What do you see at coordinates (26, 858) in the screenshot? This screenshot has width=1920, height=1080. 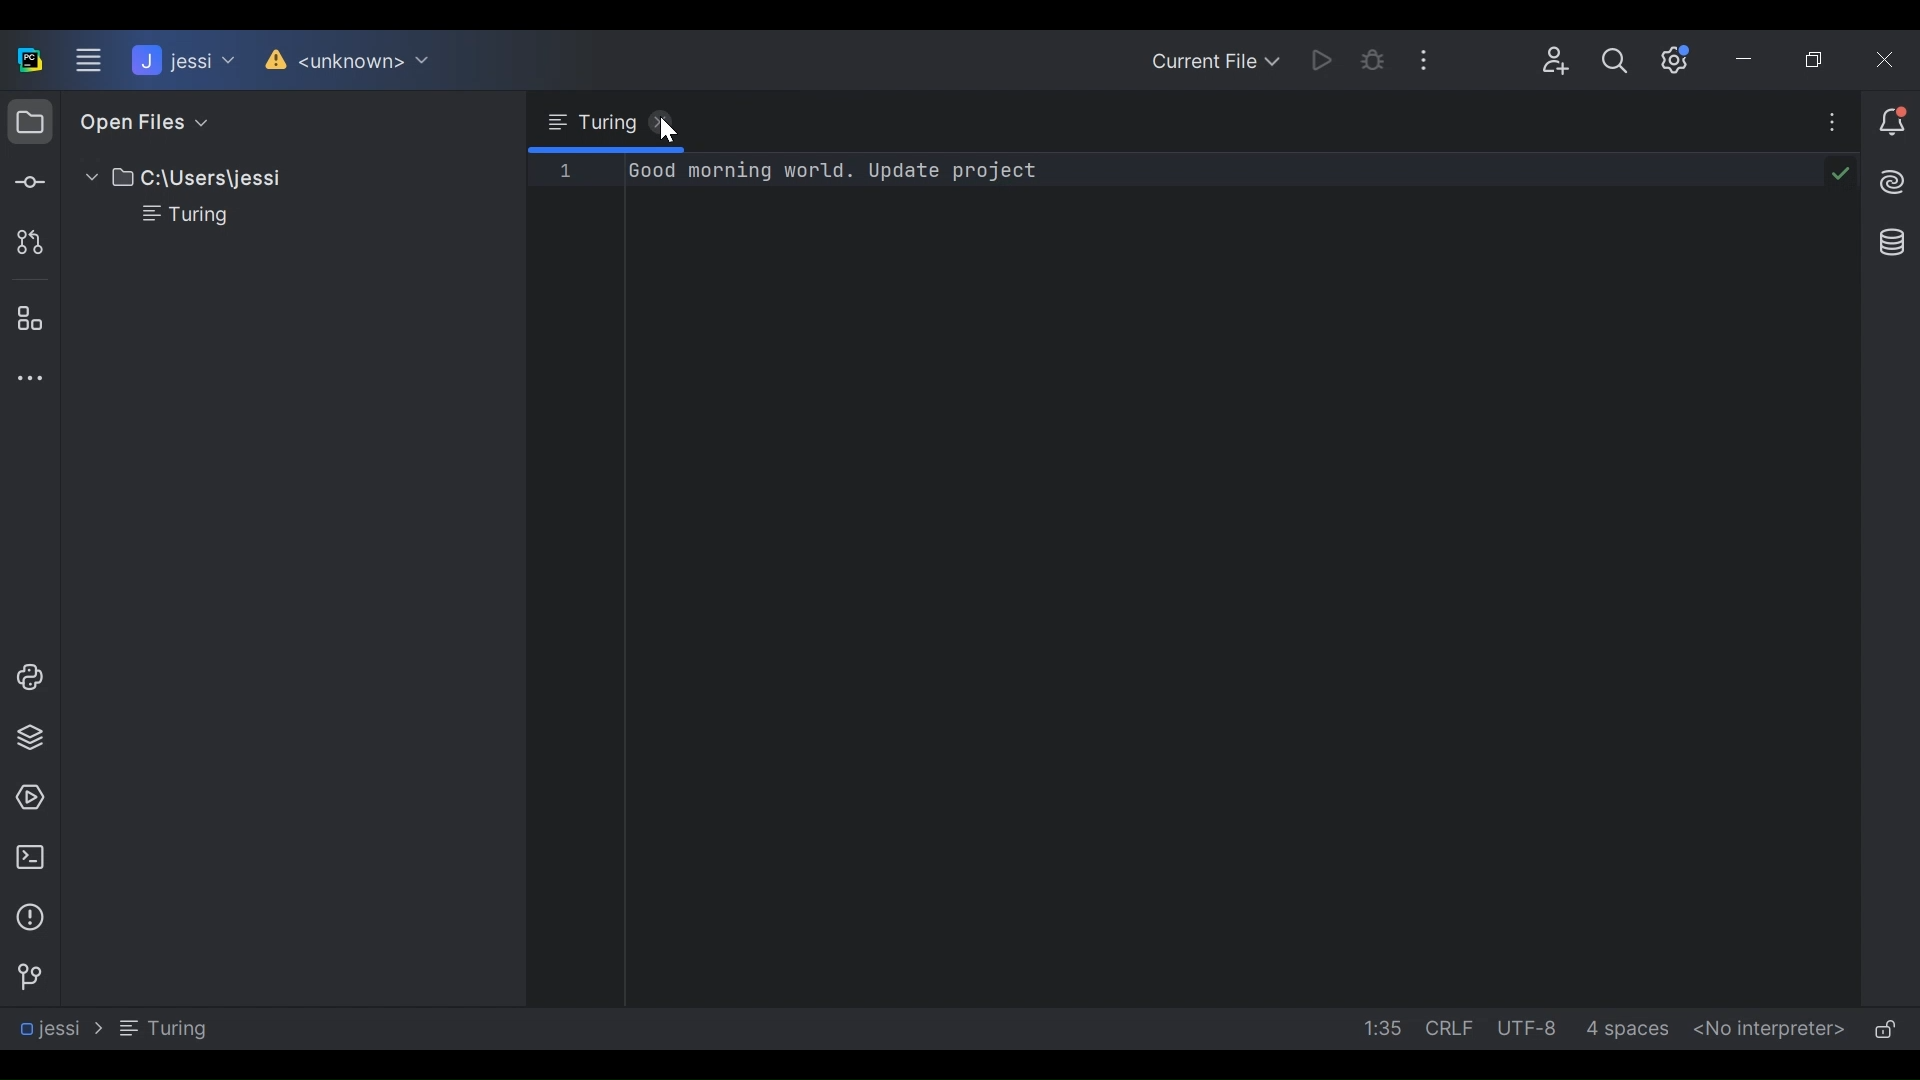 I see `Terminal` at bounding box center [26, 858].